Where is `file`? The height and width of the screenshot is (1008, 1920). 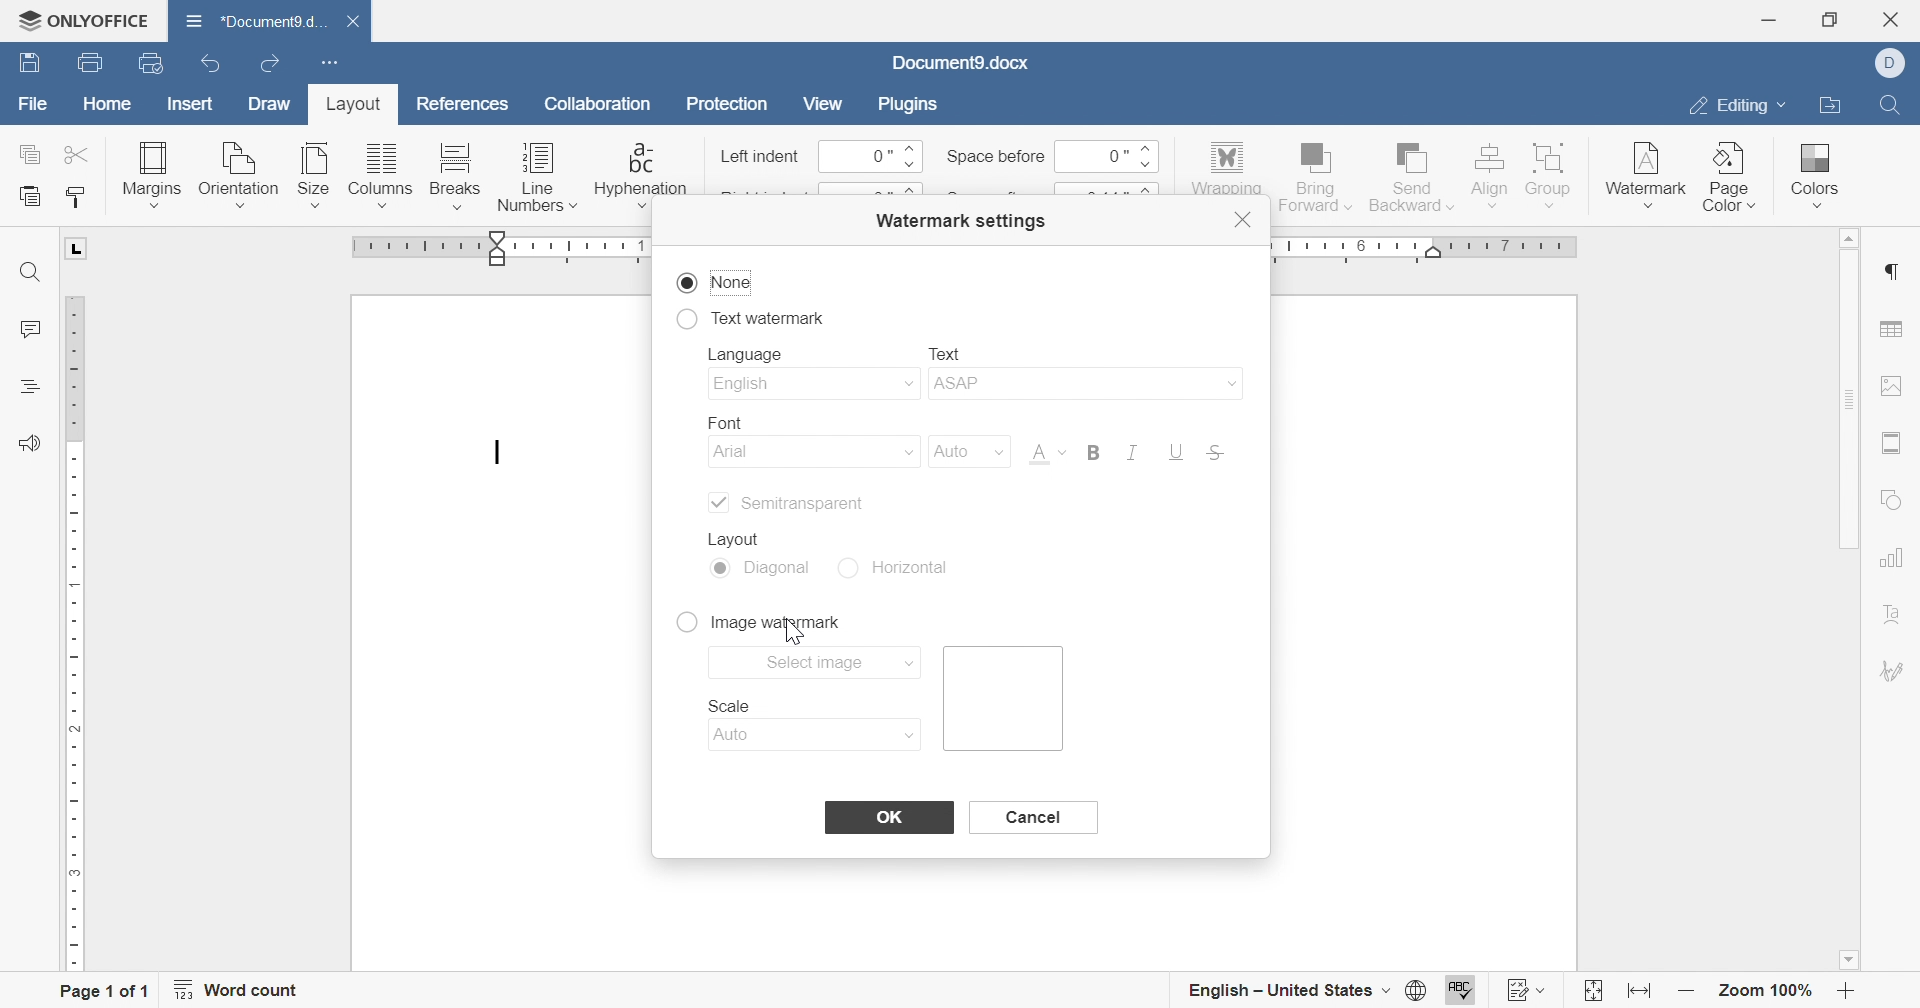
file is located at coordinates (34, 109).